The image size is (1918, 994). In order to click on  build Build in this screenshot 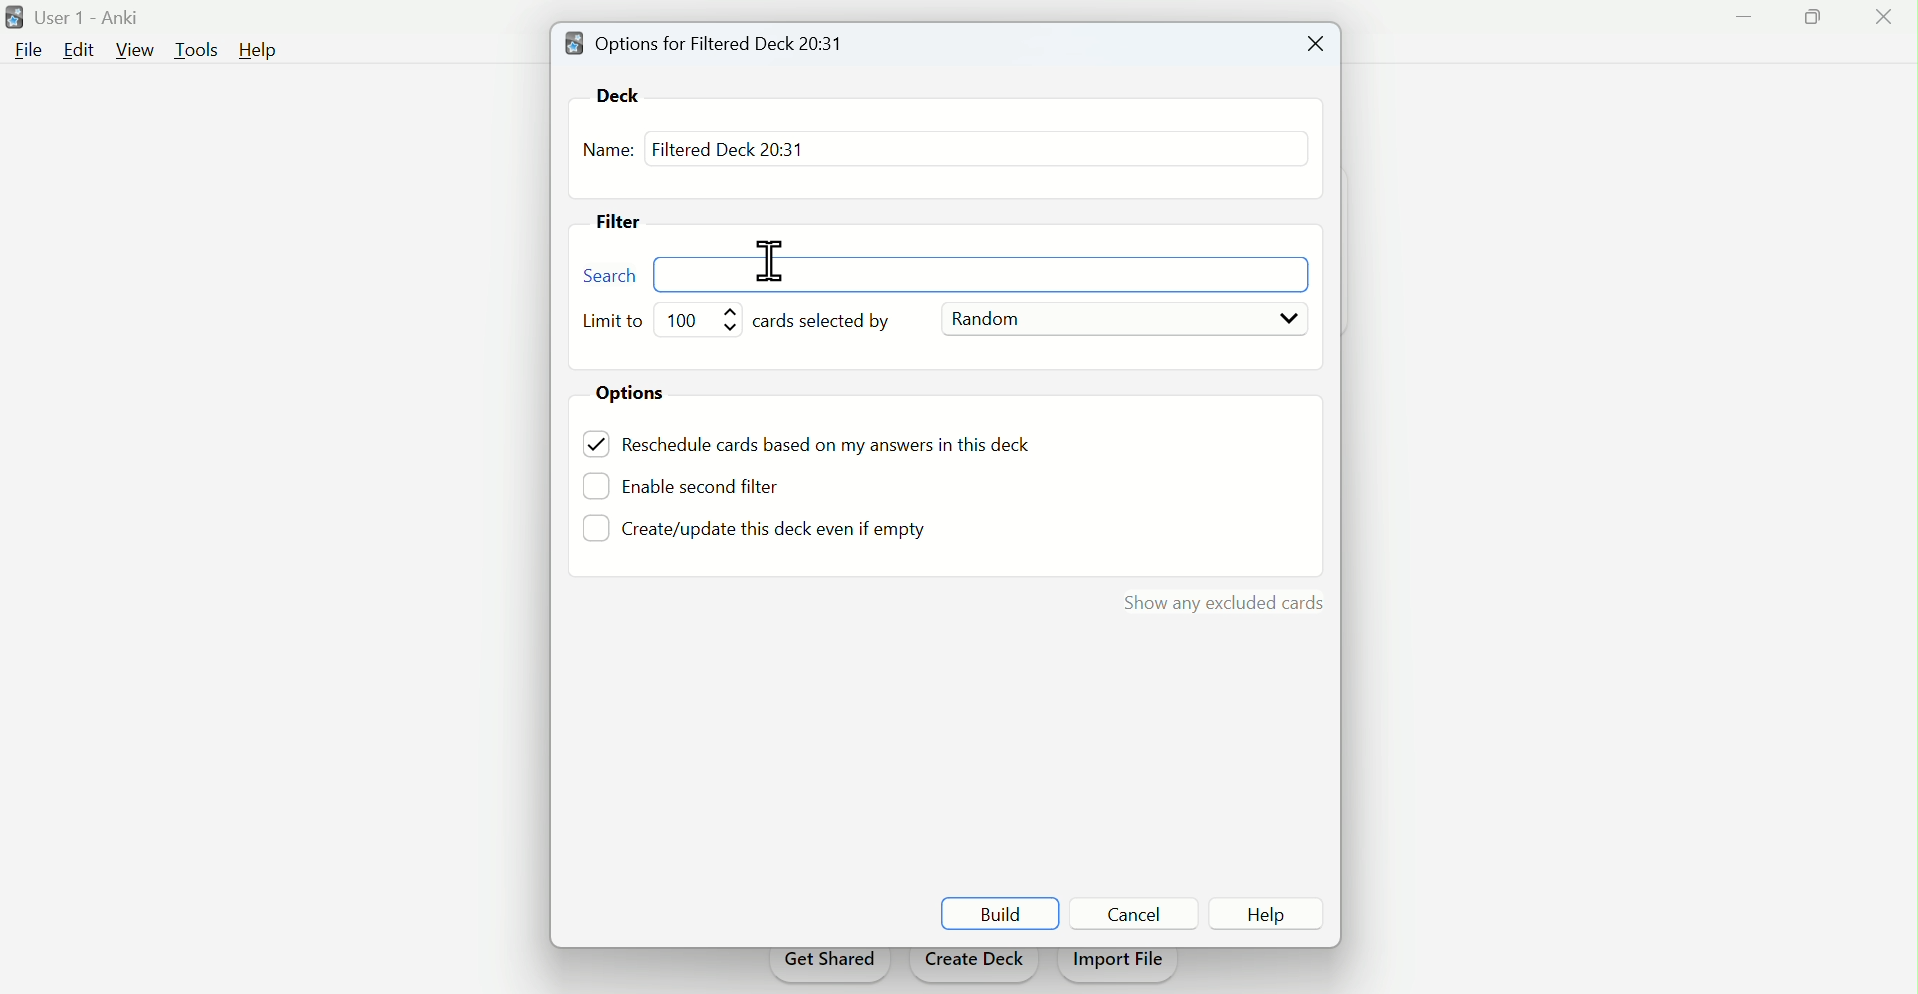, I will do `click(1000, 913)`.